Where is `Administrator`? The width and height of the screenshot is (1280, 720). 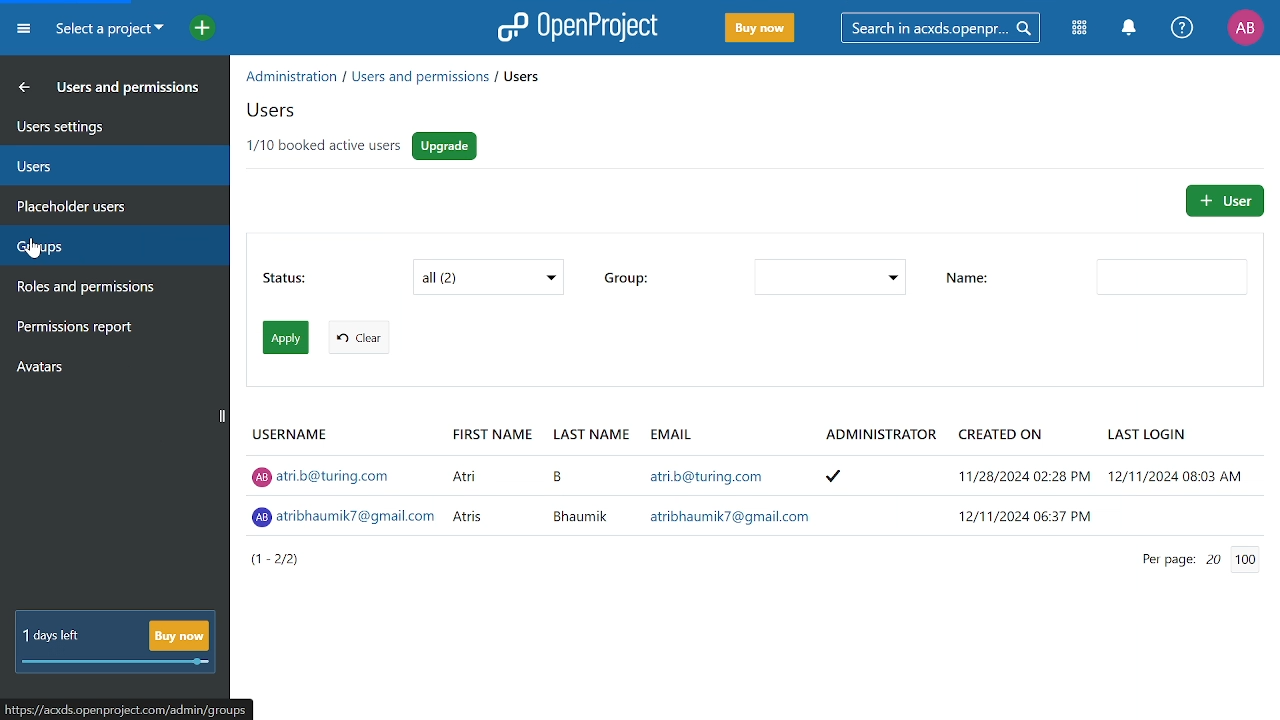
Administrator is located at coordinates (873, 437).